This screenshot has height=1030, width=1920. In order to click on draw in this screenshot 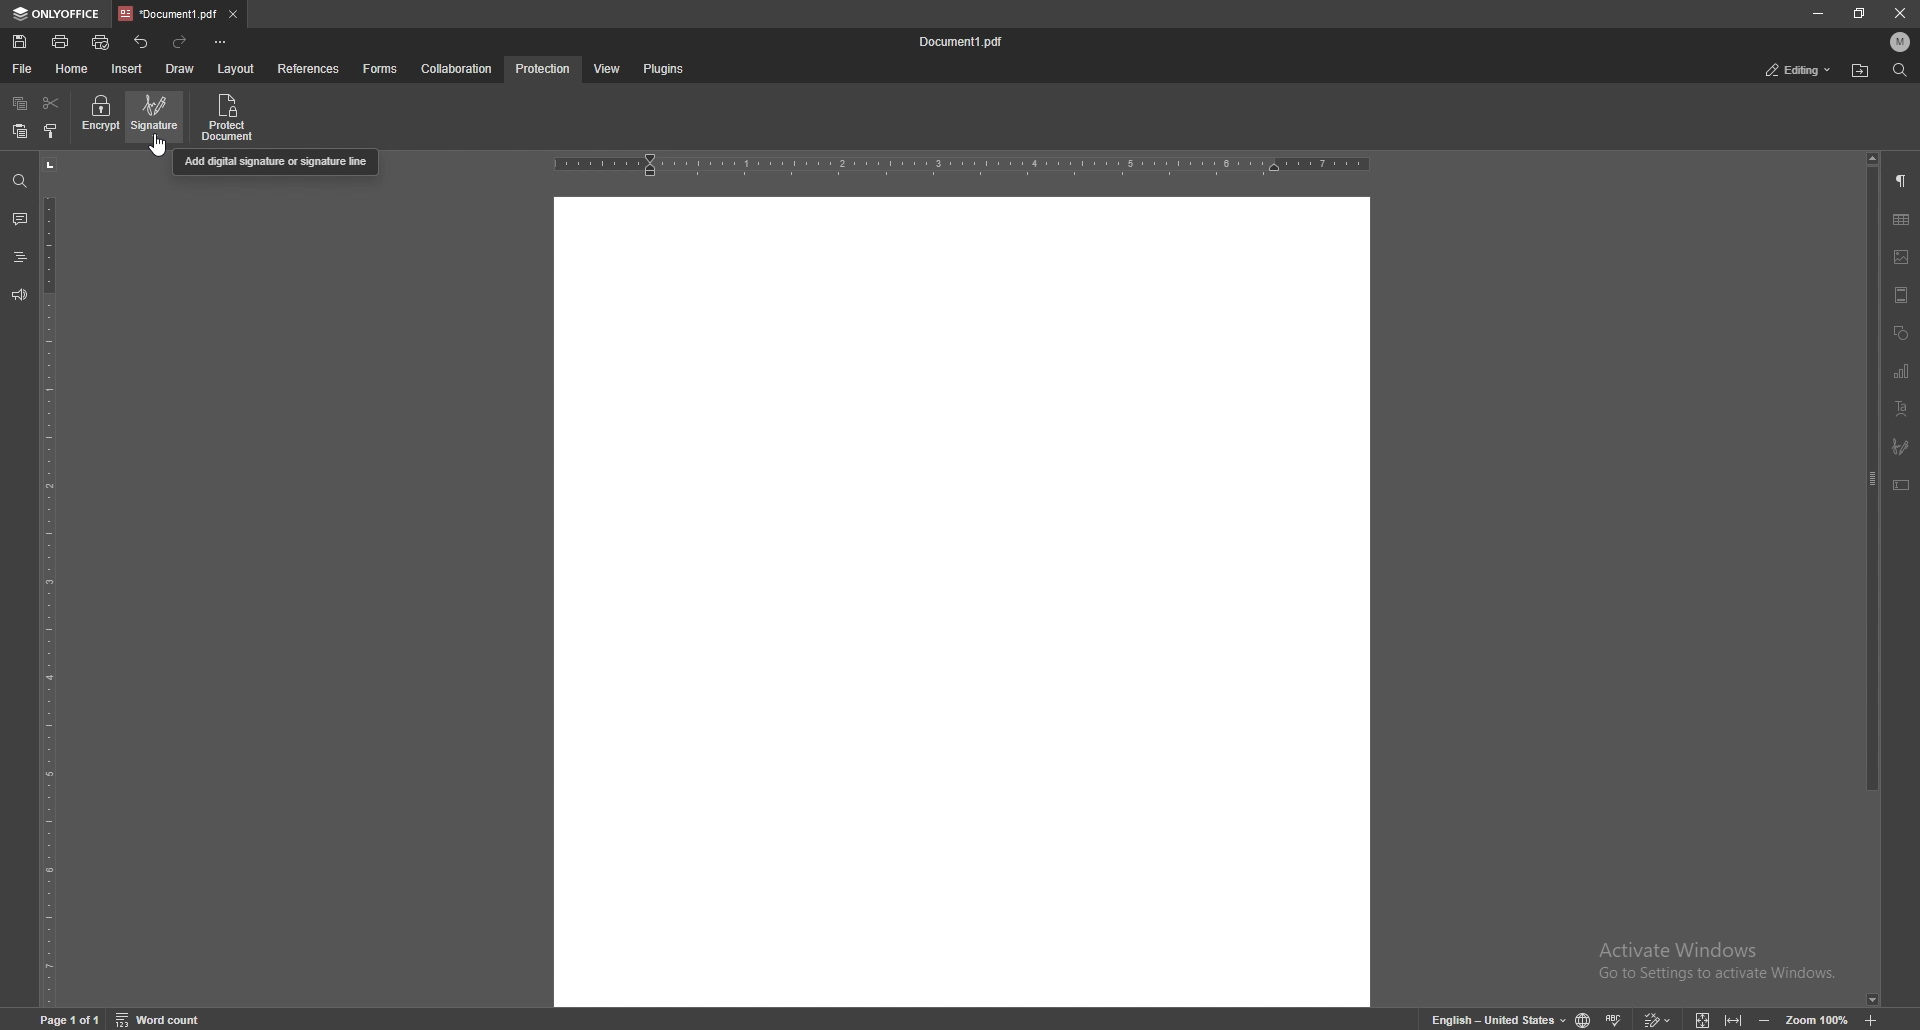, I will do `click(180, 69)`.